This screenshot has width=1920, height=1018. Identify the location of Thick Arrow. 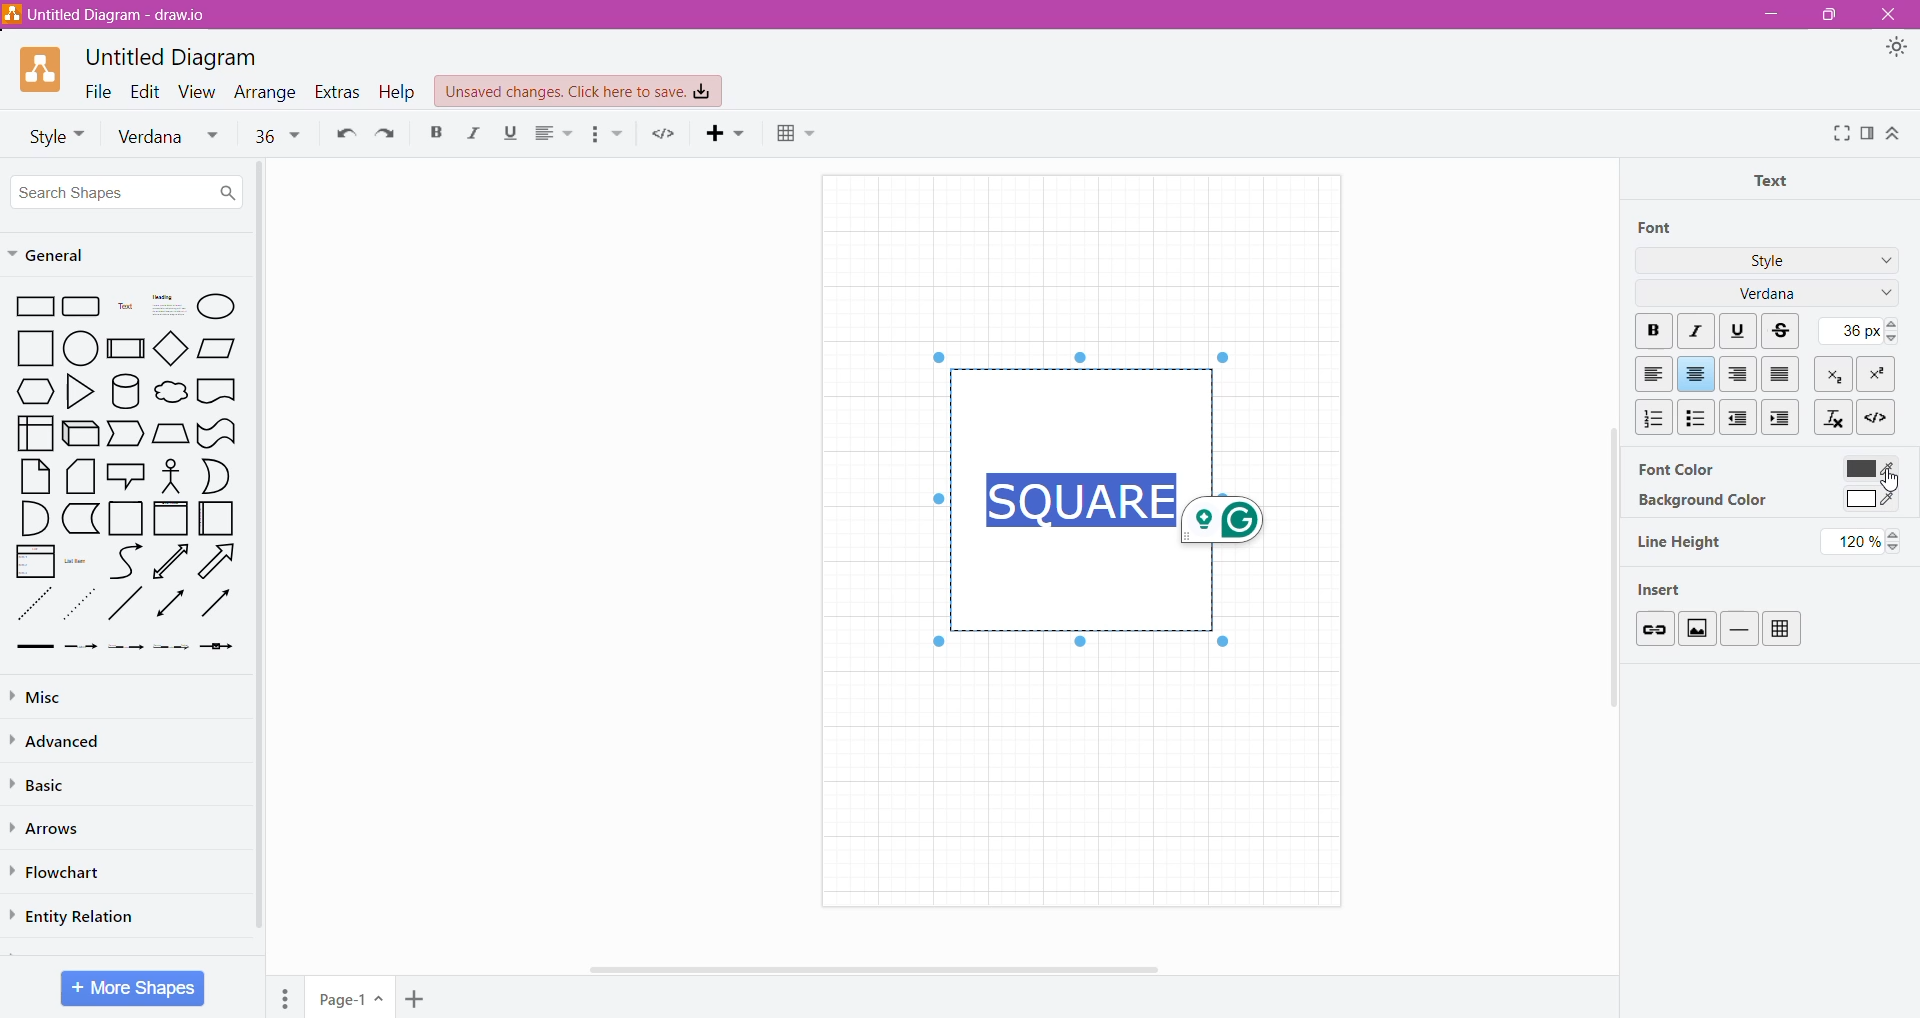
(29, 647).